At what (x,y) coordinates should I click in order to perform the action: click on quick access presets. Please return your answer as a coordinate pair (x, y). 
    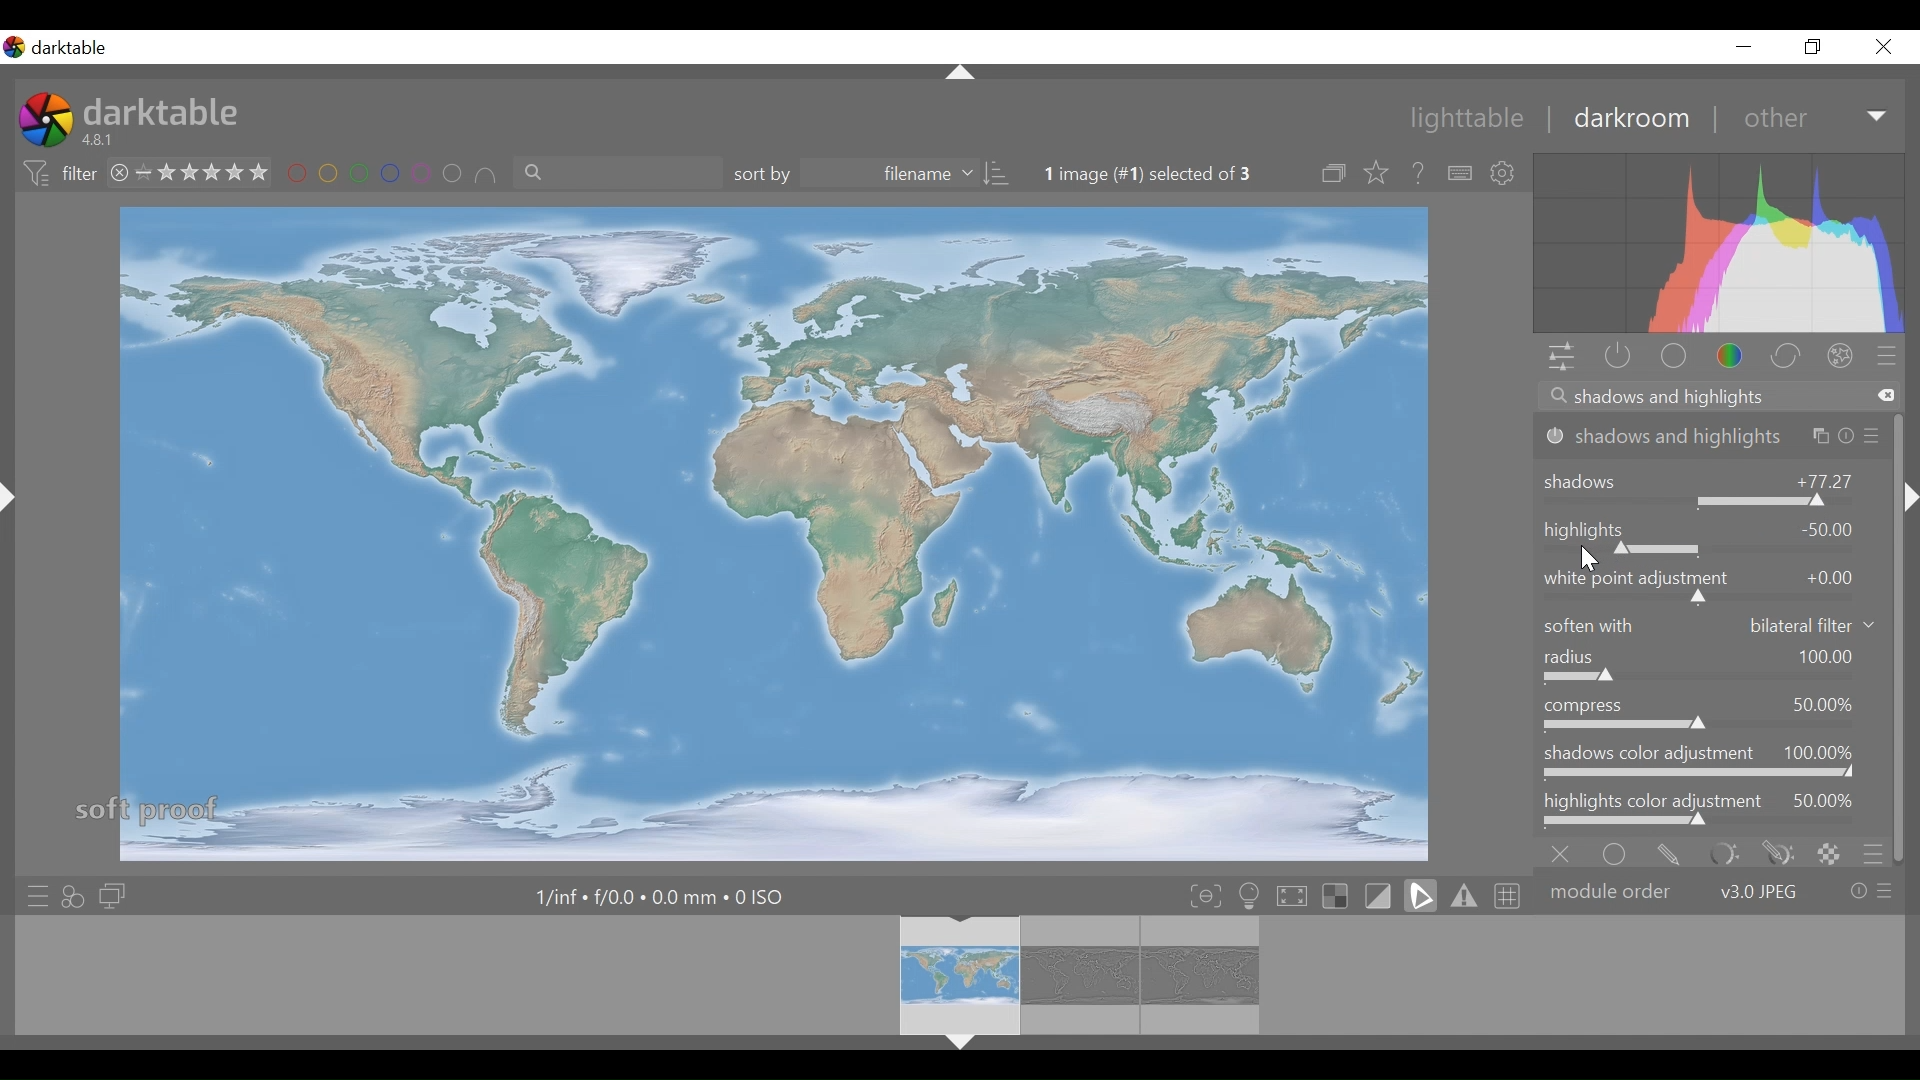
    Looking at the image, I should click on (33, 893).